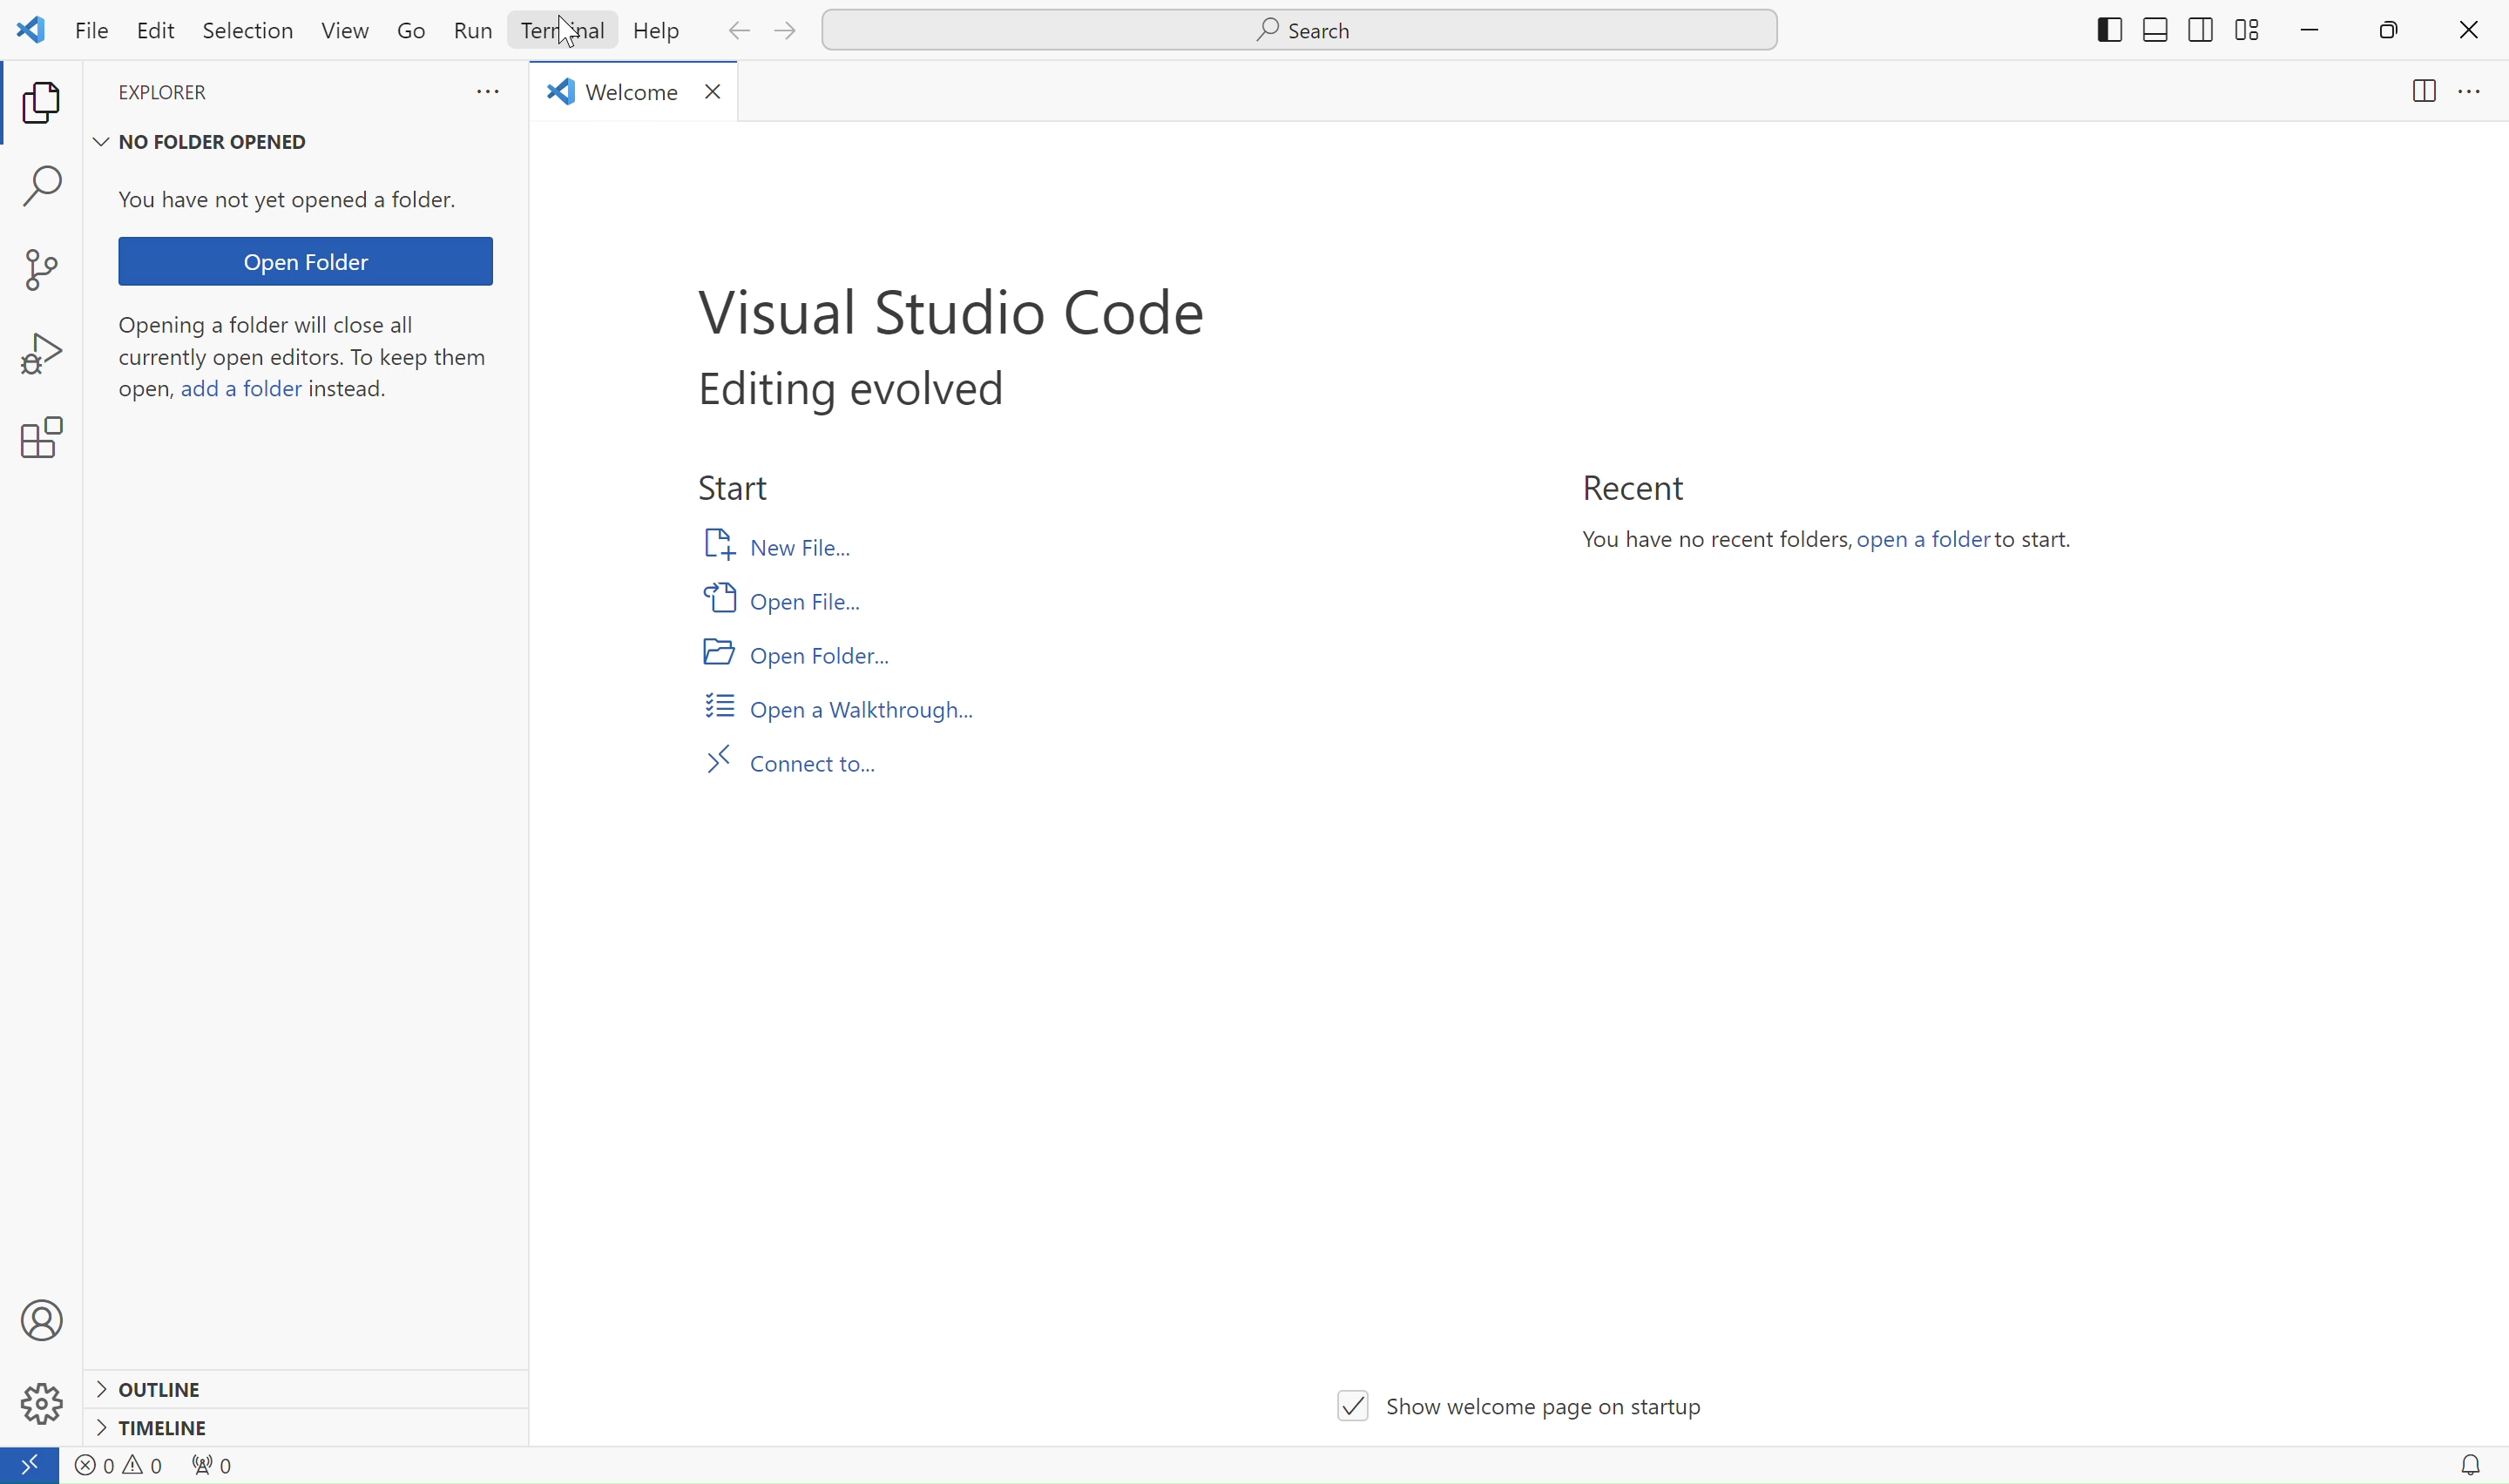  What do you see at coordinates (347, 34) in the screenshot?
I see `View` at bounding box center [347, 34].